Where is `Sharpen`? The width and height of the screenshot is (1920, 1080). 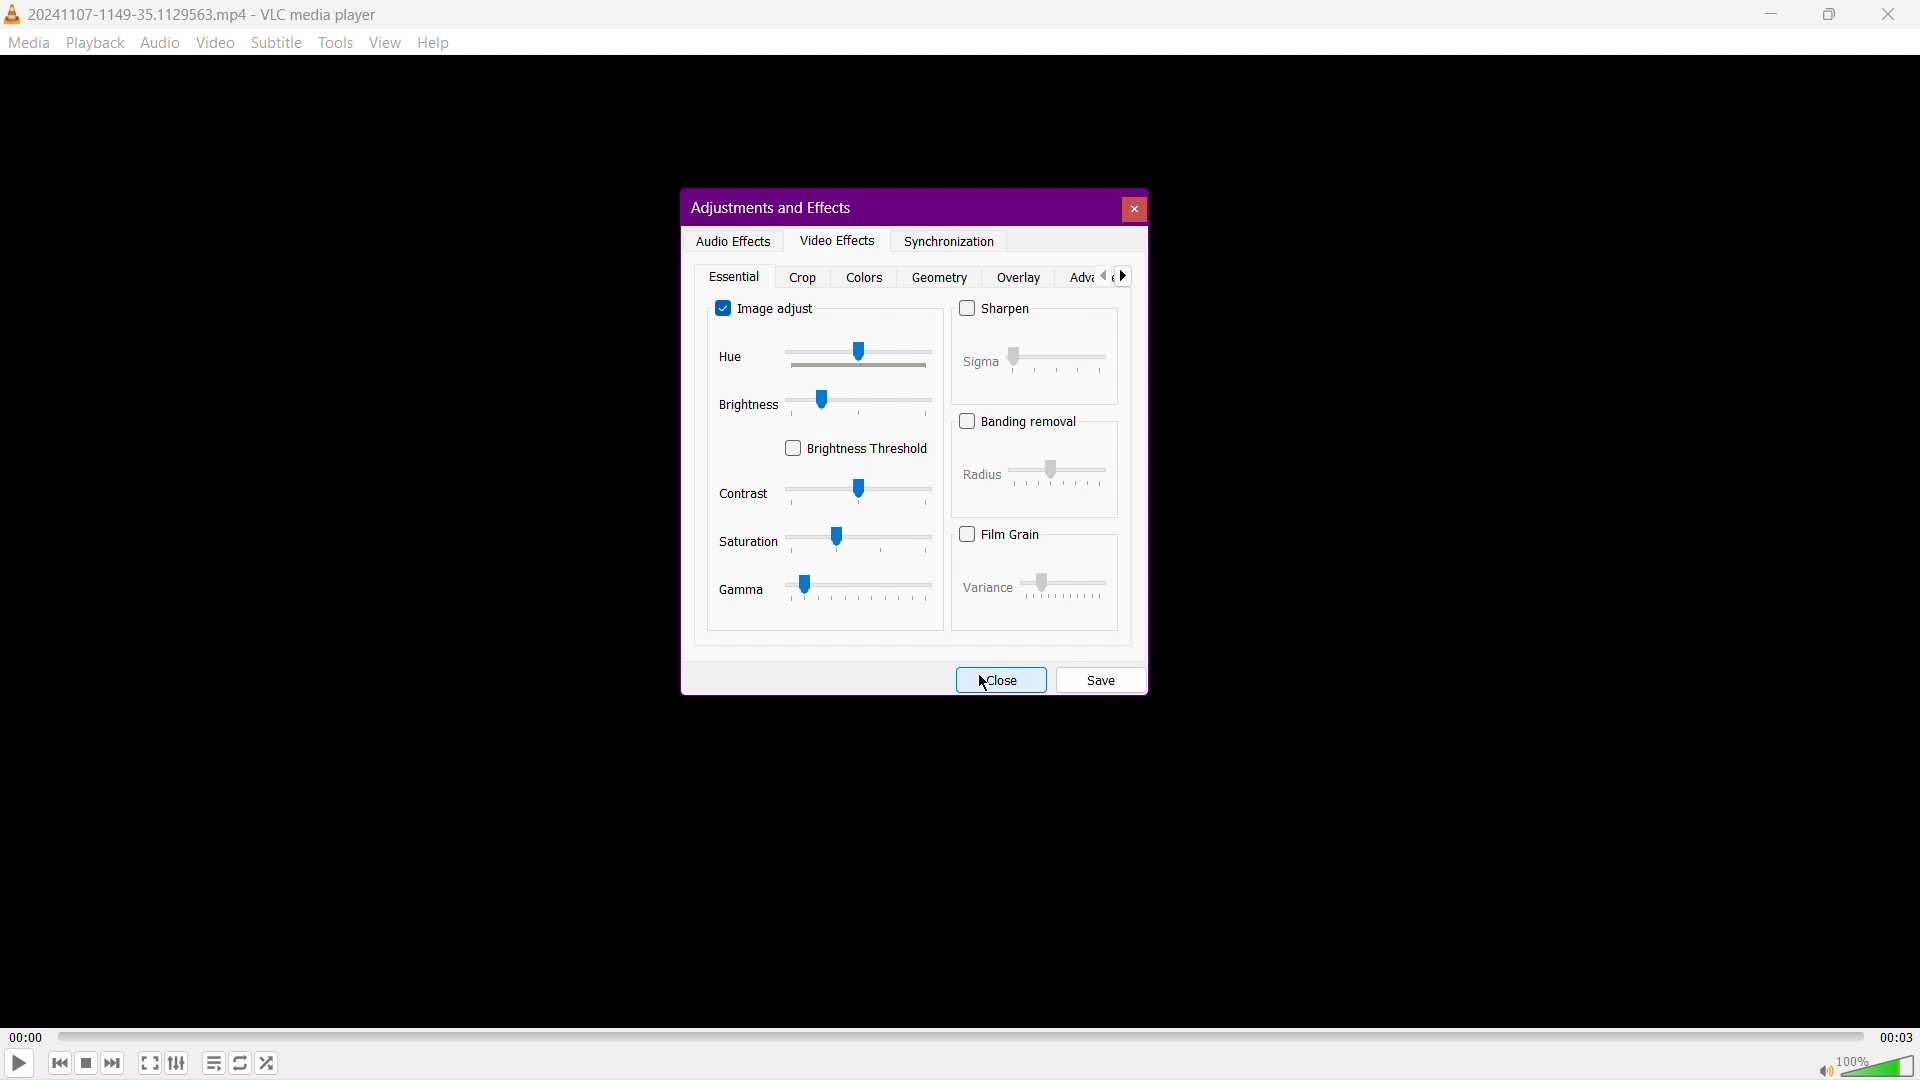
Sharpen is located at coordinates (996, 311).